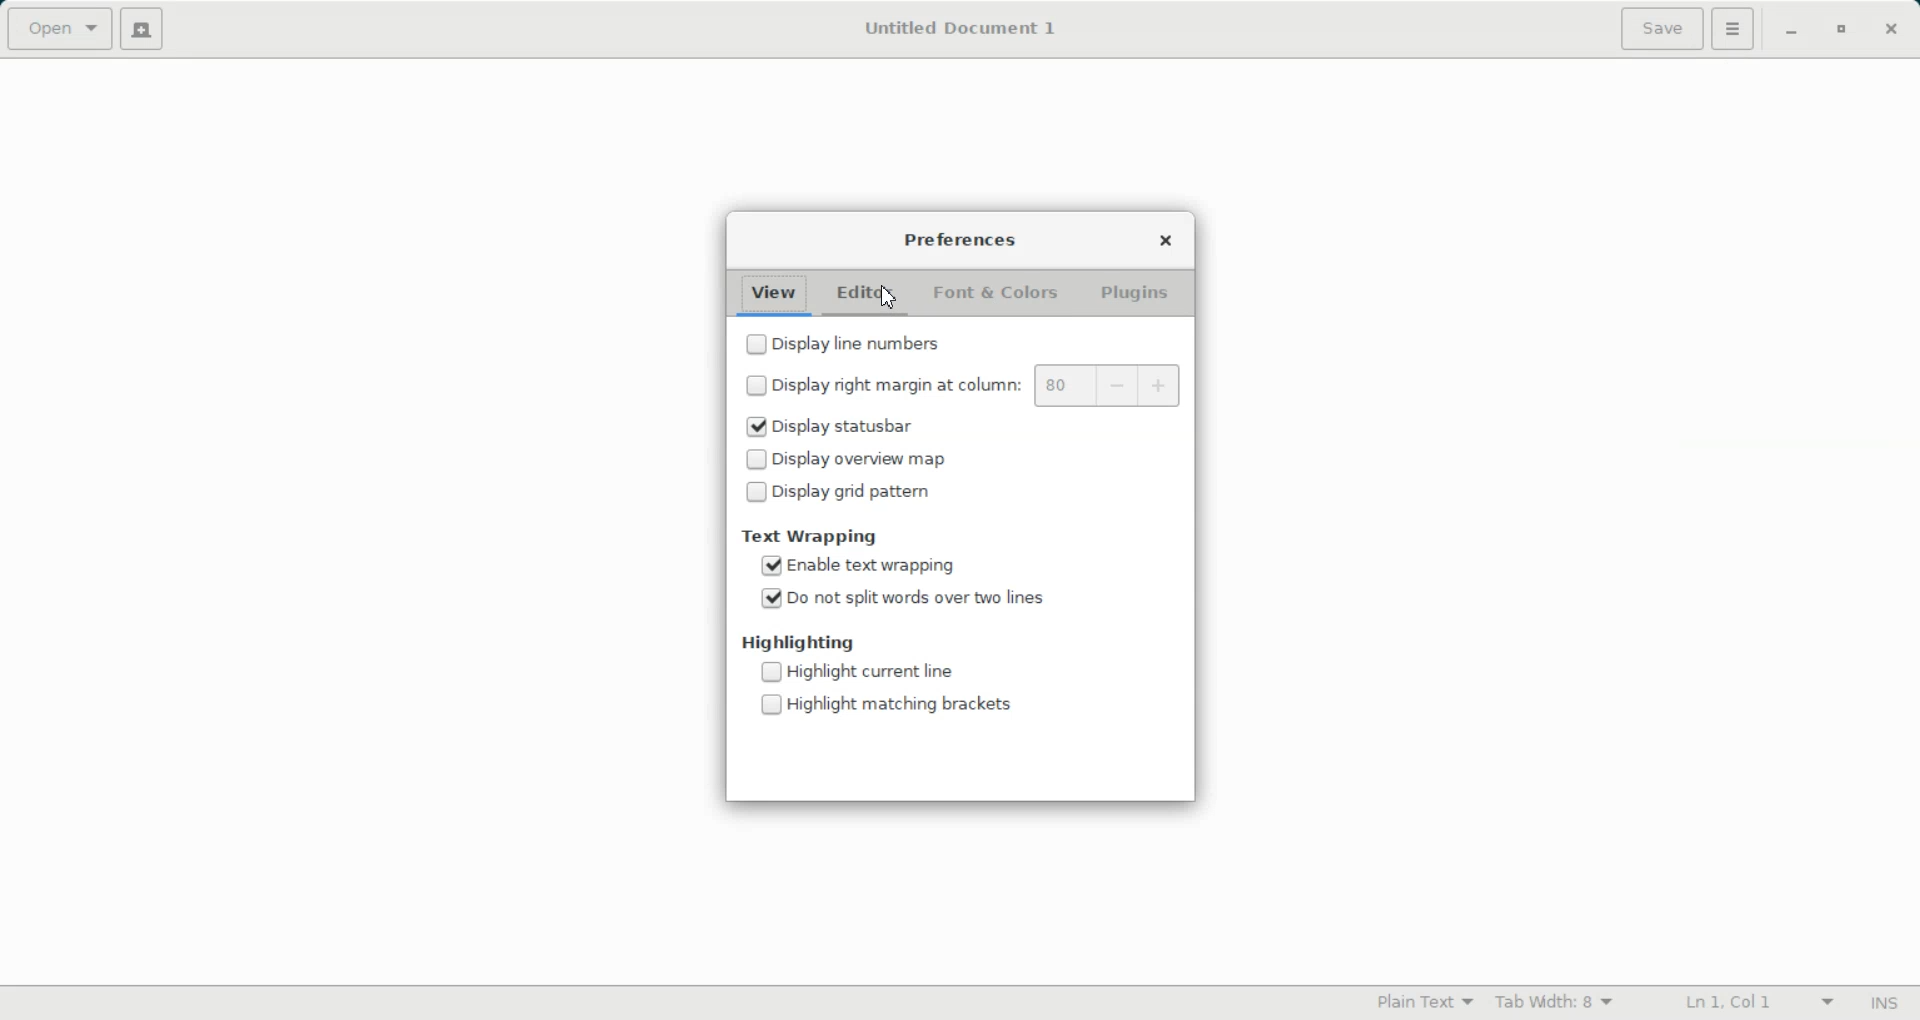 The height and width of the screenshot is (1020, 1920). Describe the element at coordinates (1886, 1003) in the screenshot. I see `Insert` at that location.